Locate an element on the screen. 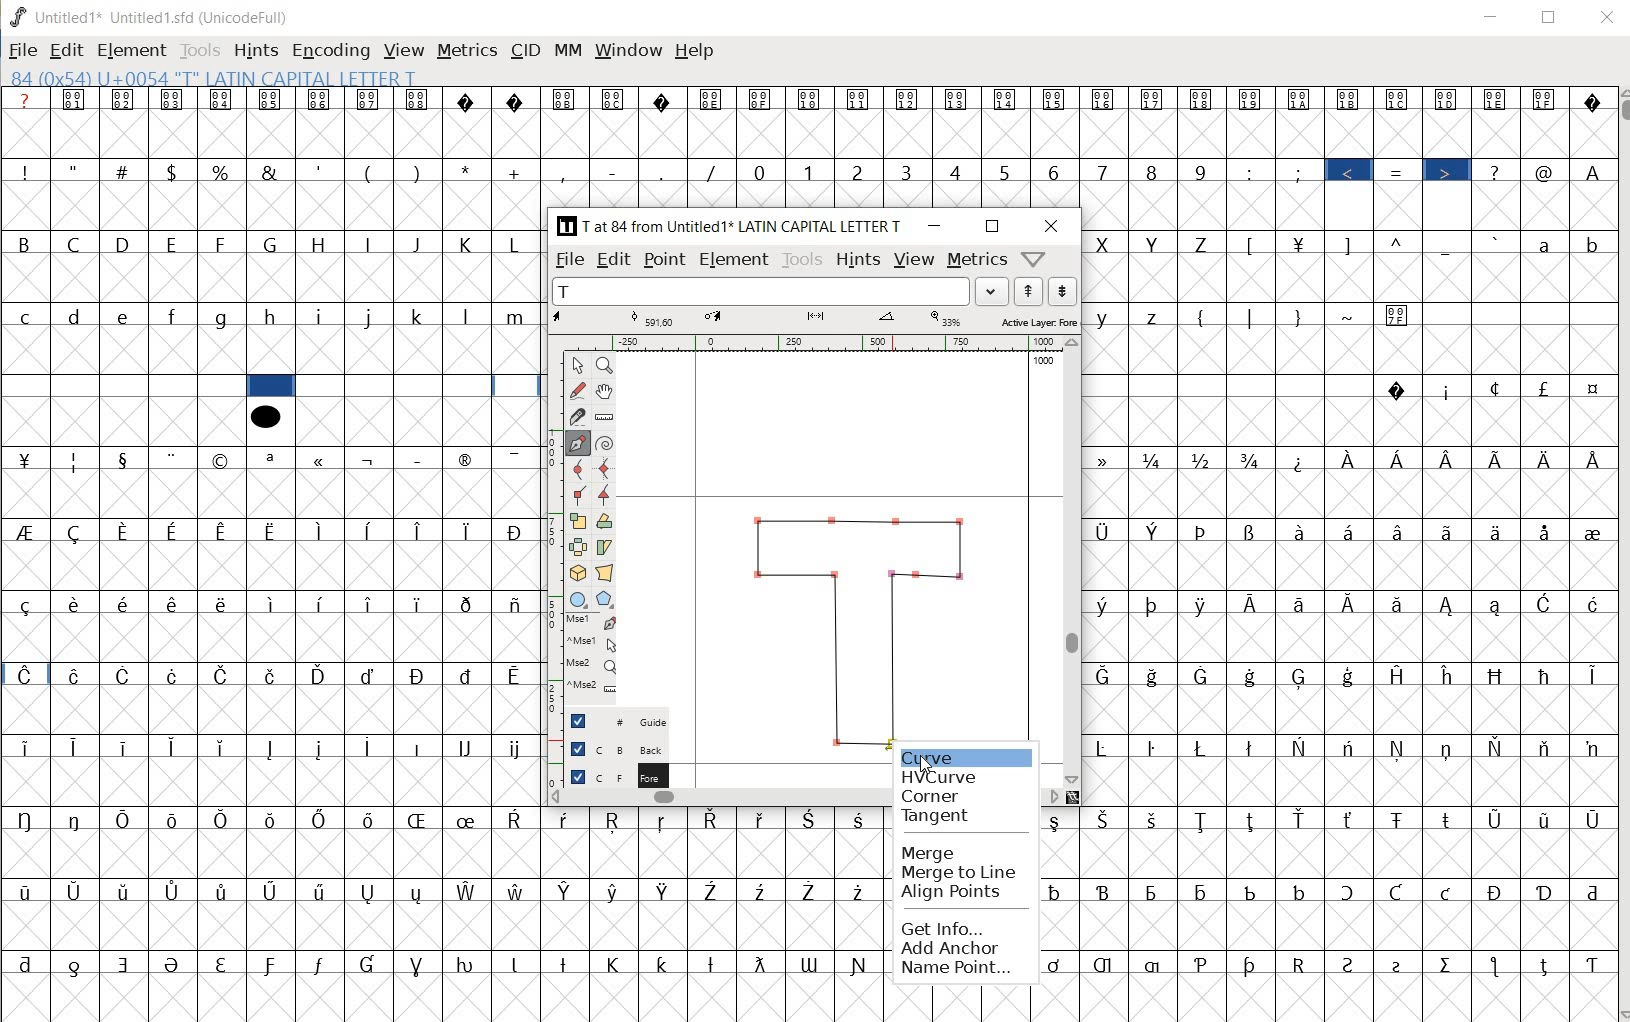 The width and height of the screenshot is (1630, 1022). Symbol is located at coordinates (321, 460).